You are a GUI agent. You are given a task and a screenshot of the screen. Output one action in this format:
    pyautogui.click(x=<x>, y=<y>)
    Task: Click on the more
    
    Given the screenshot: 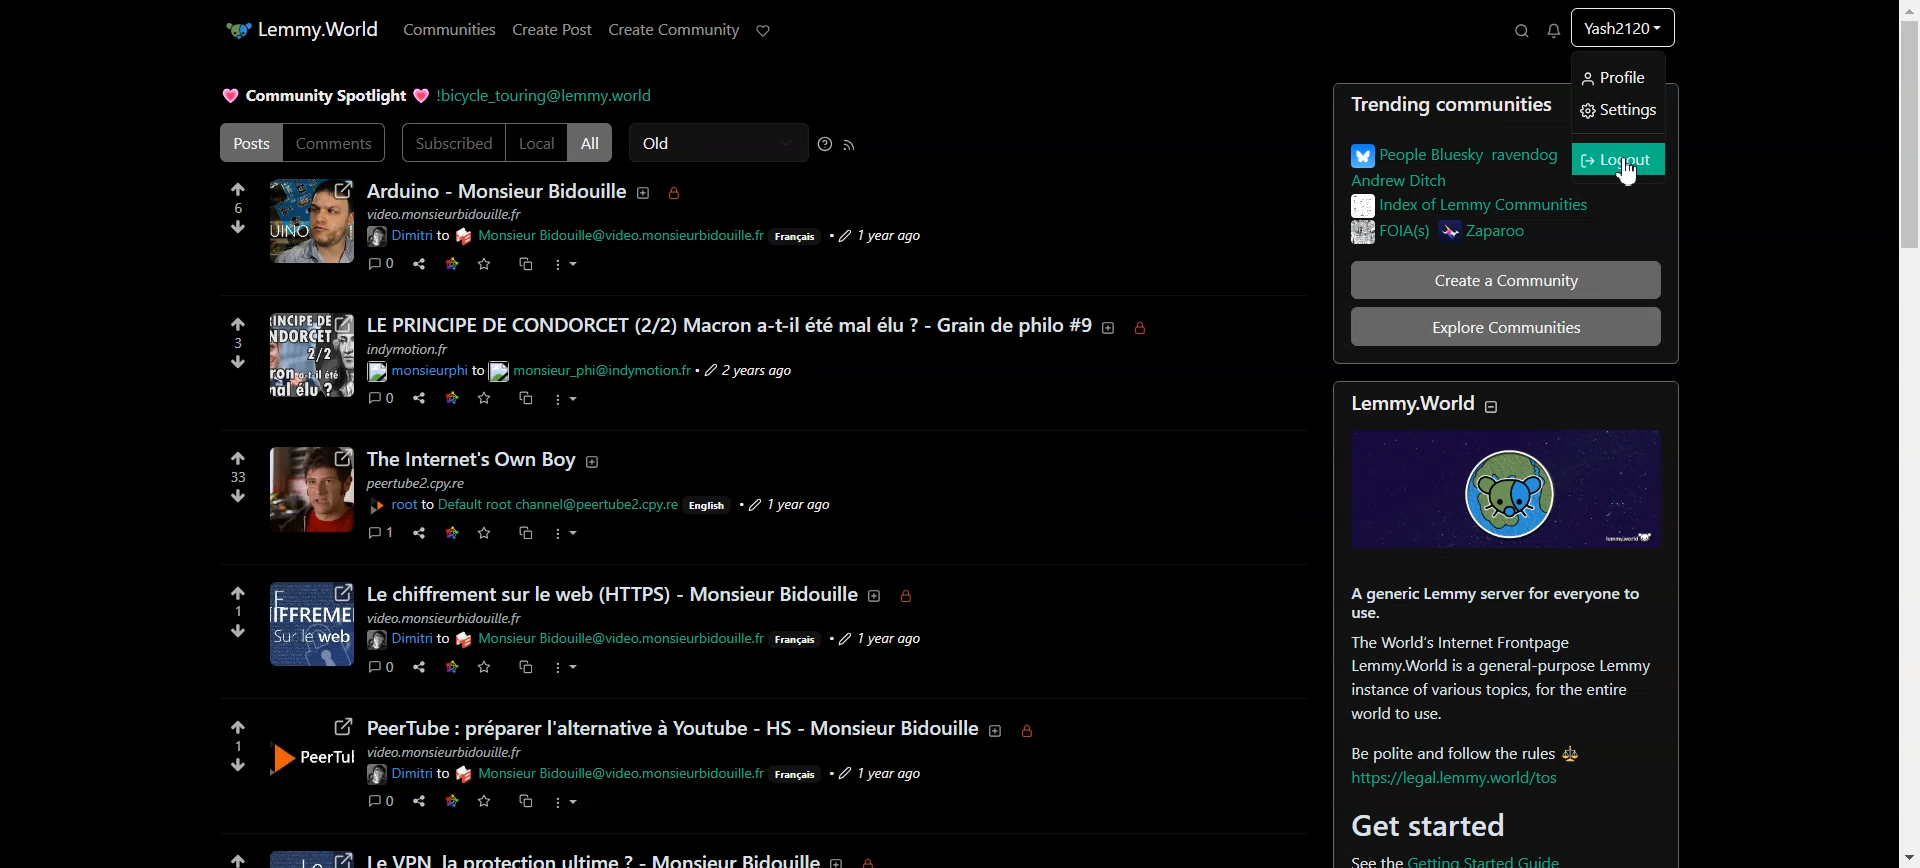 What is the action you would take?
    pyautogui.click(x=569, y=670)
    